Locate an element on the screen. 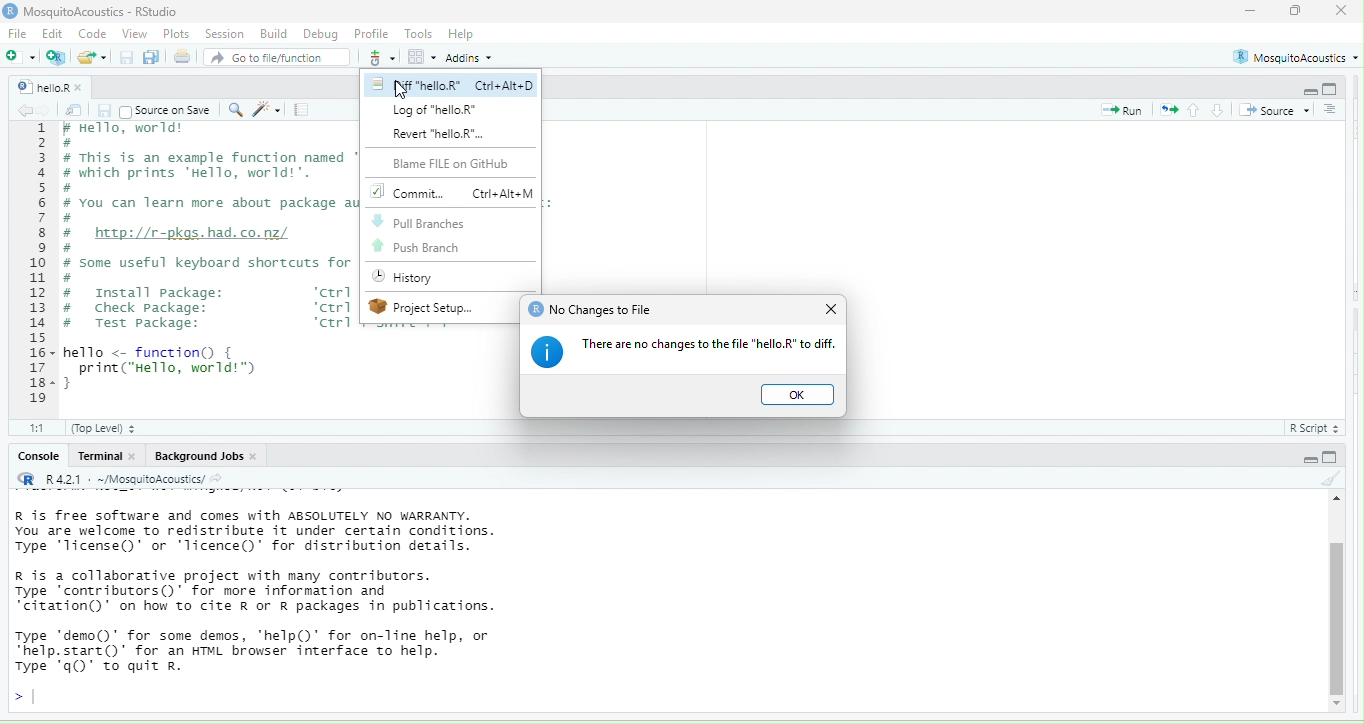  1
2
3
a
5
6
7
BH
9
10
1
12
13
1
15

16-
17

18-
19 is located at coordinates (39, 265).